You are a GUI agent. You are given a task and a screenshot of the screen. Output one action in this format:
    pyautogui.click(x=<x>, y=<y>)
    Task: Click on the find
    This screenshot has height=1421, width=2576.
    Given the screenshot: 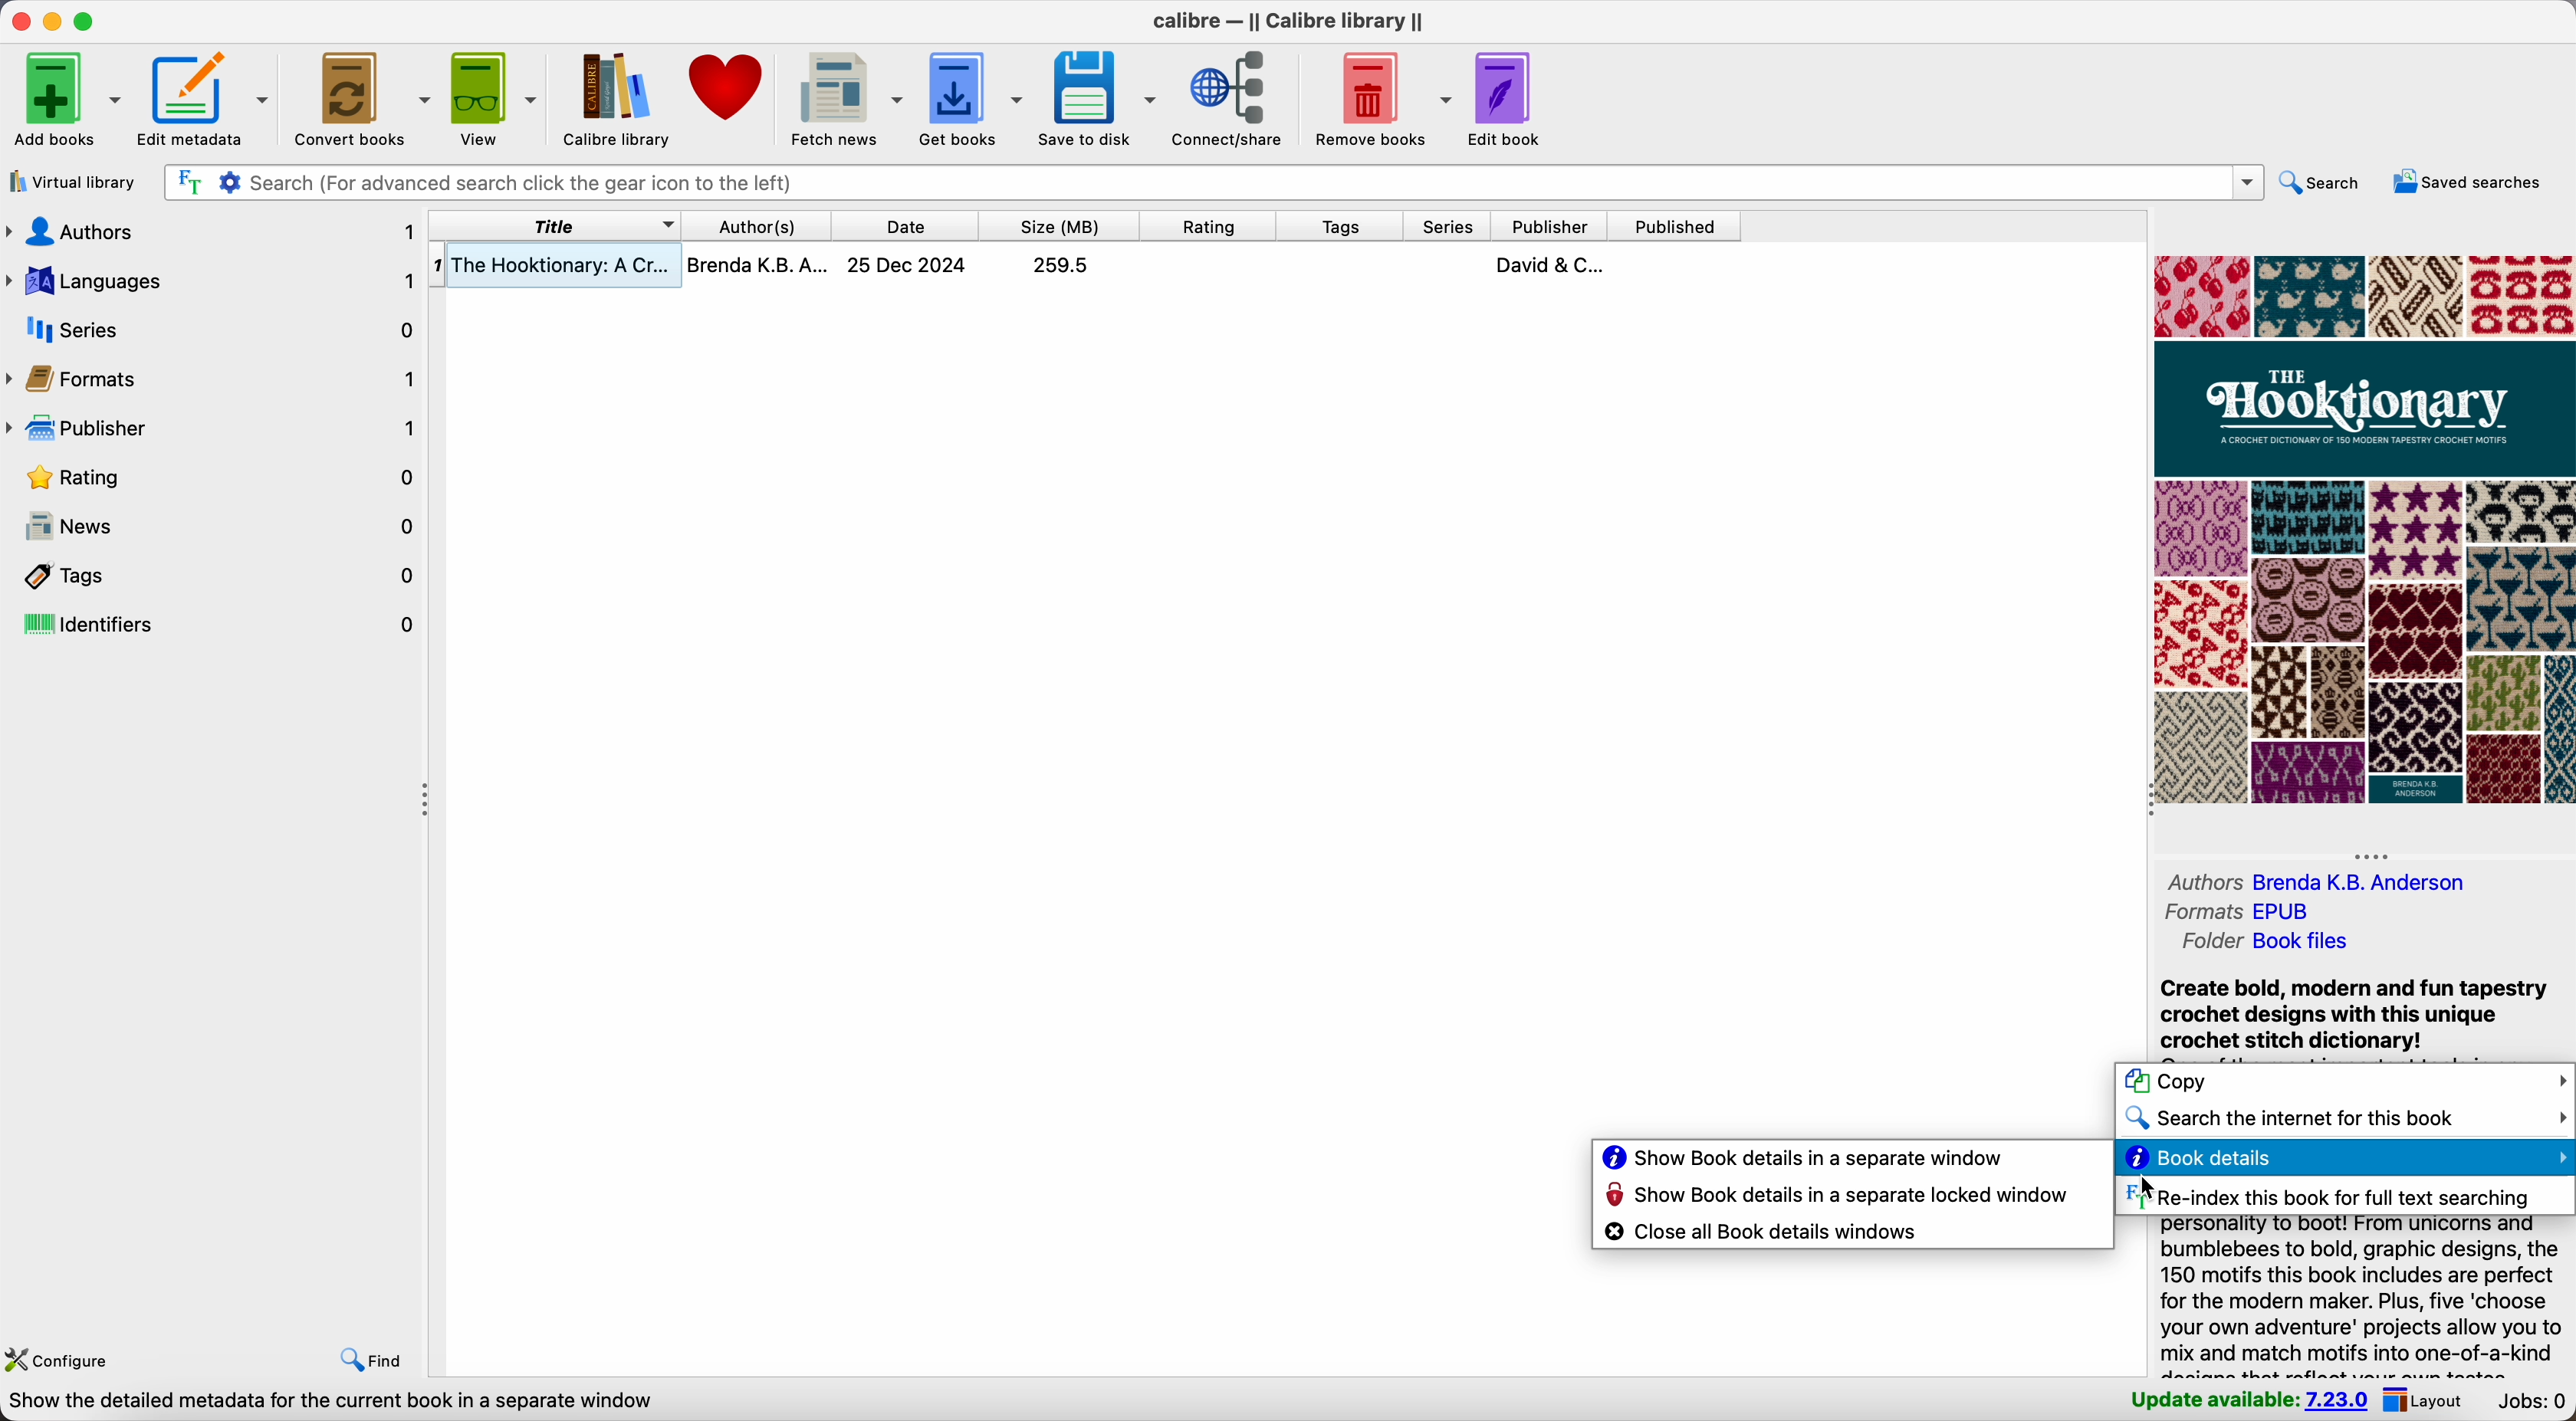 What is the action you would take?
    pyautogui.click(x=370, y=1361)
    